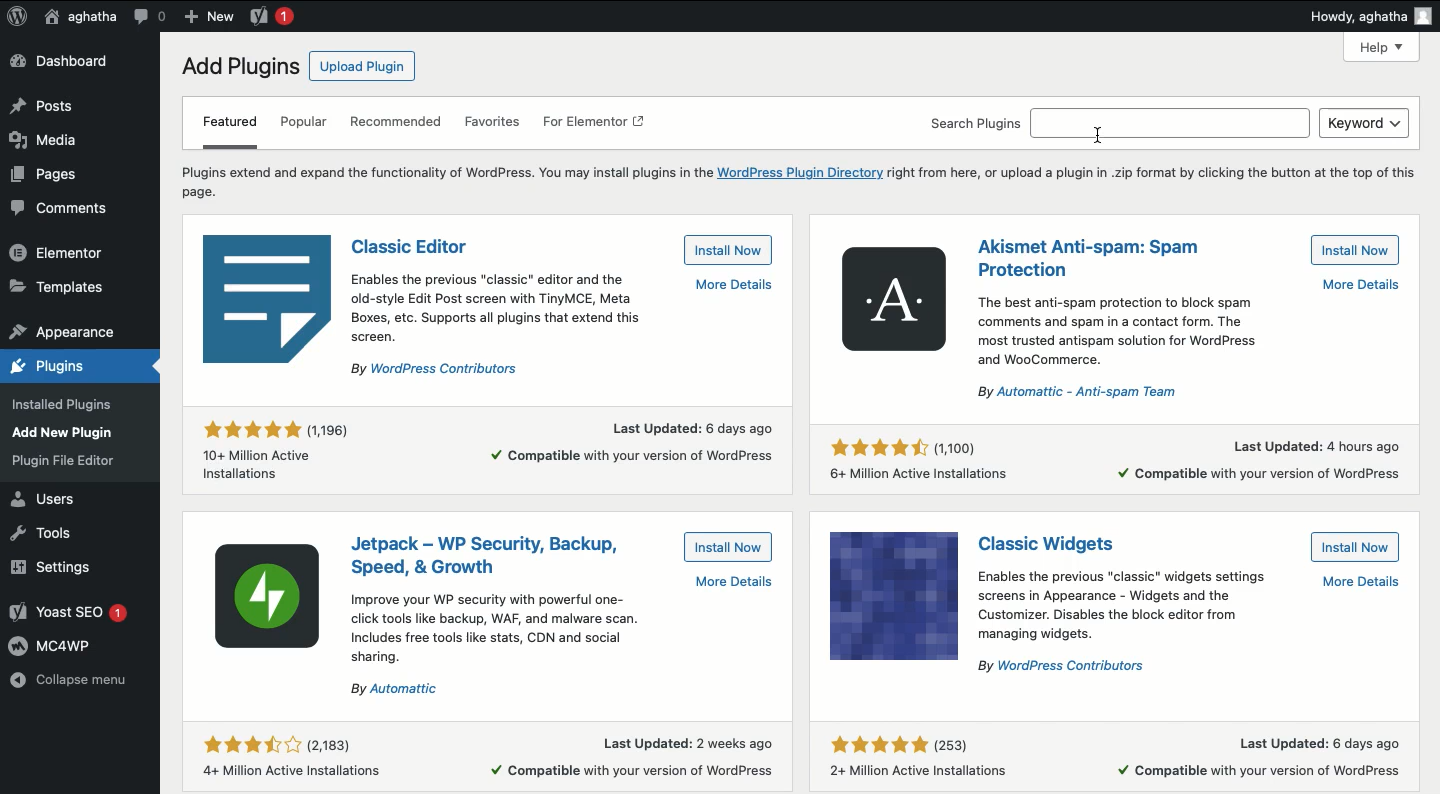  What do you see at coordinates (273, 18) in the screenshot?
I see `Yoast` at bounding box center [273, 18].